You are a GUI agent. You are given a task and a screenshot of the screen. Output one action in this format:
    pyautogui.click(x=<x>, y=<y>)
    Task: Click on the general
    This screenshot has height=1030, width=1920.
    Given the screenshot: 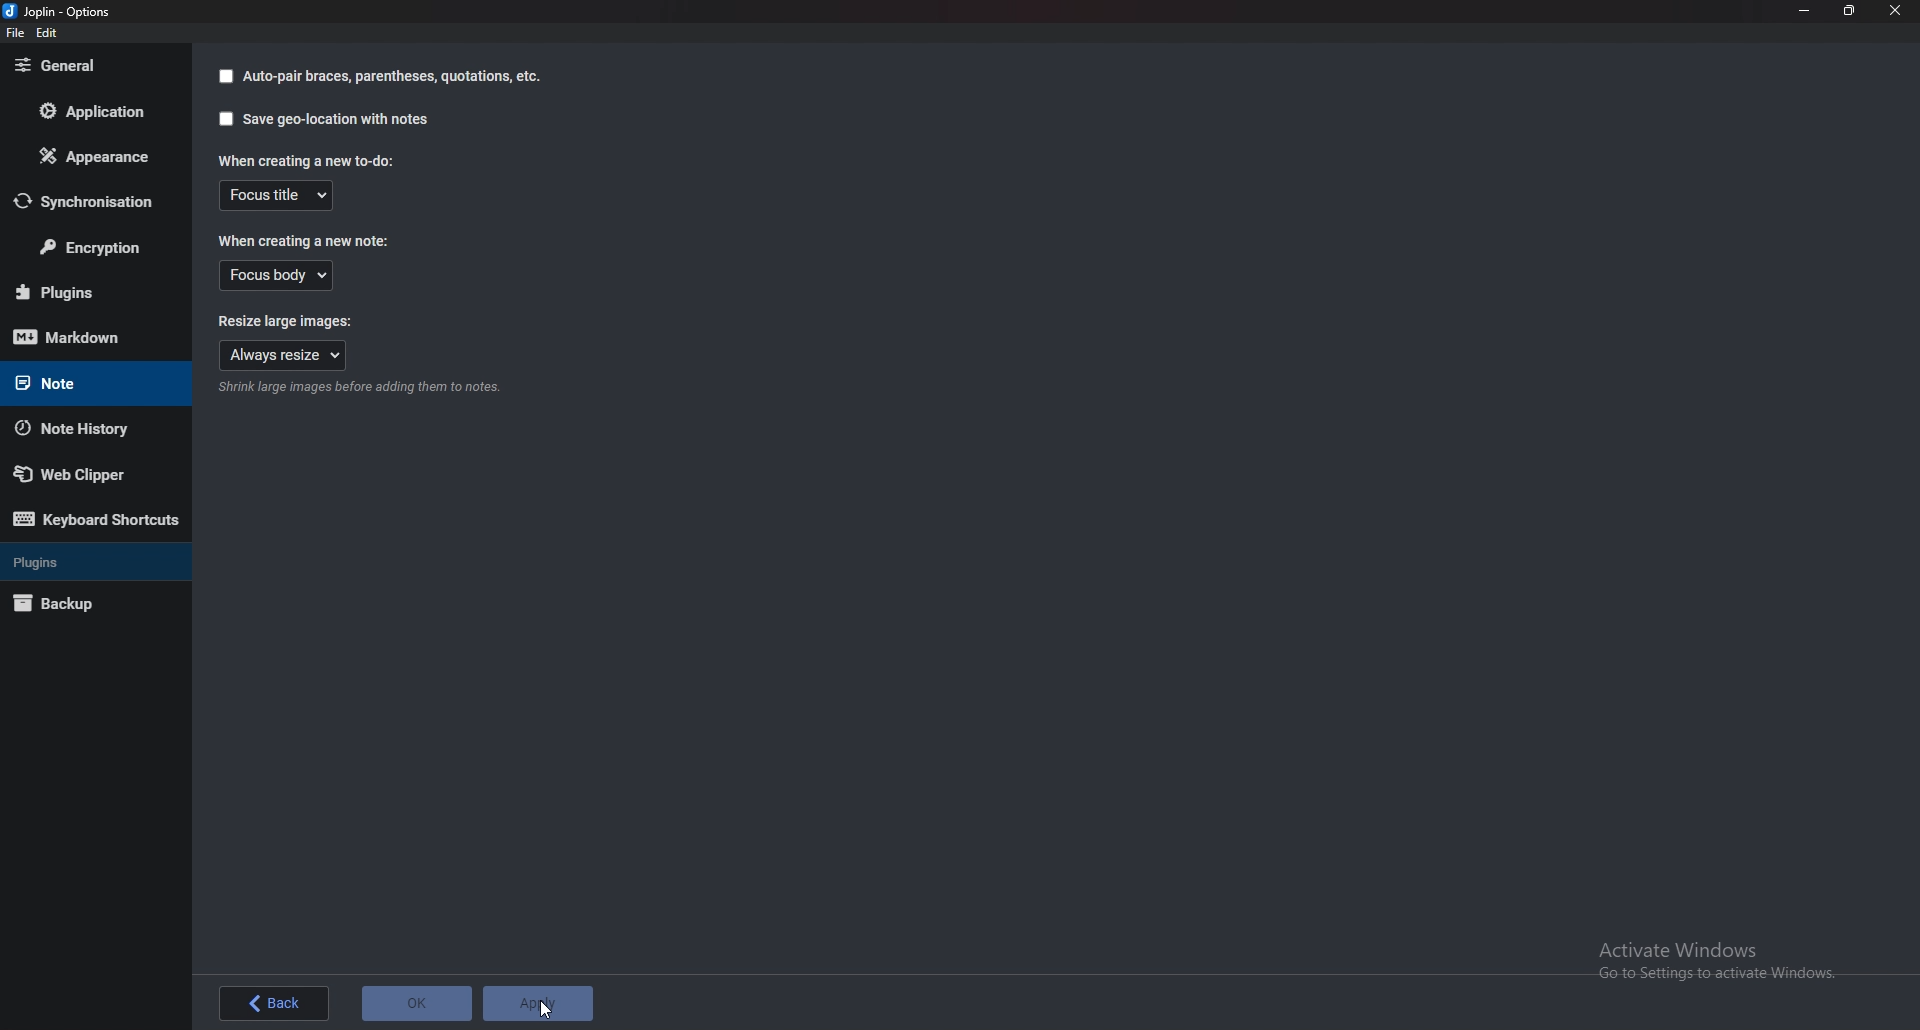 What is the action you would take?
    pyautogui.click(x=88, y=67)
    